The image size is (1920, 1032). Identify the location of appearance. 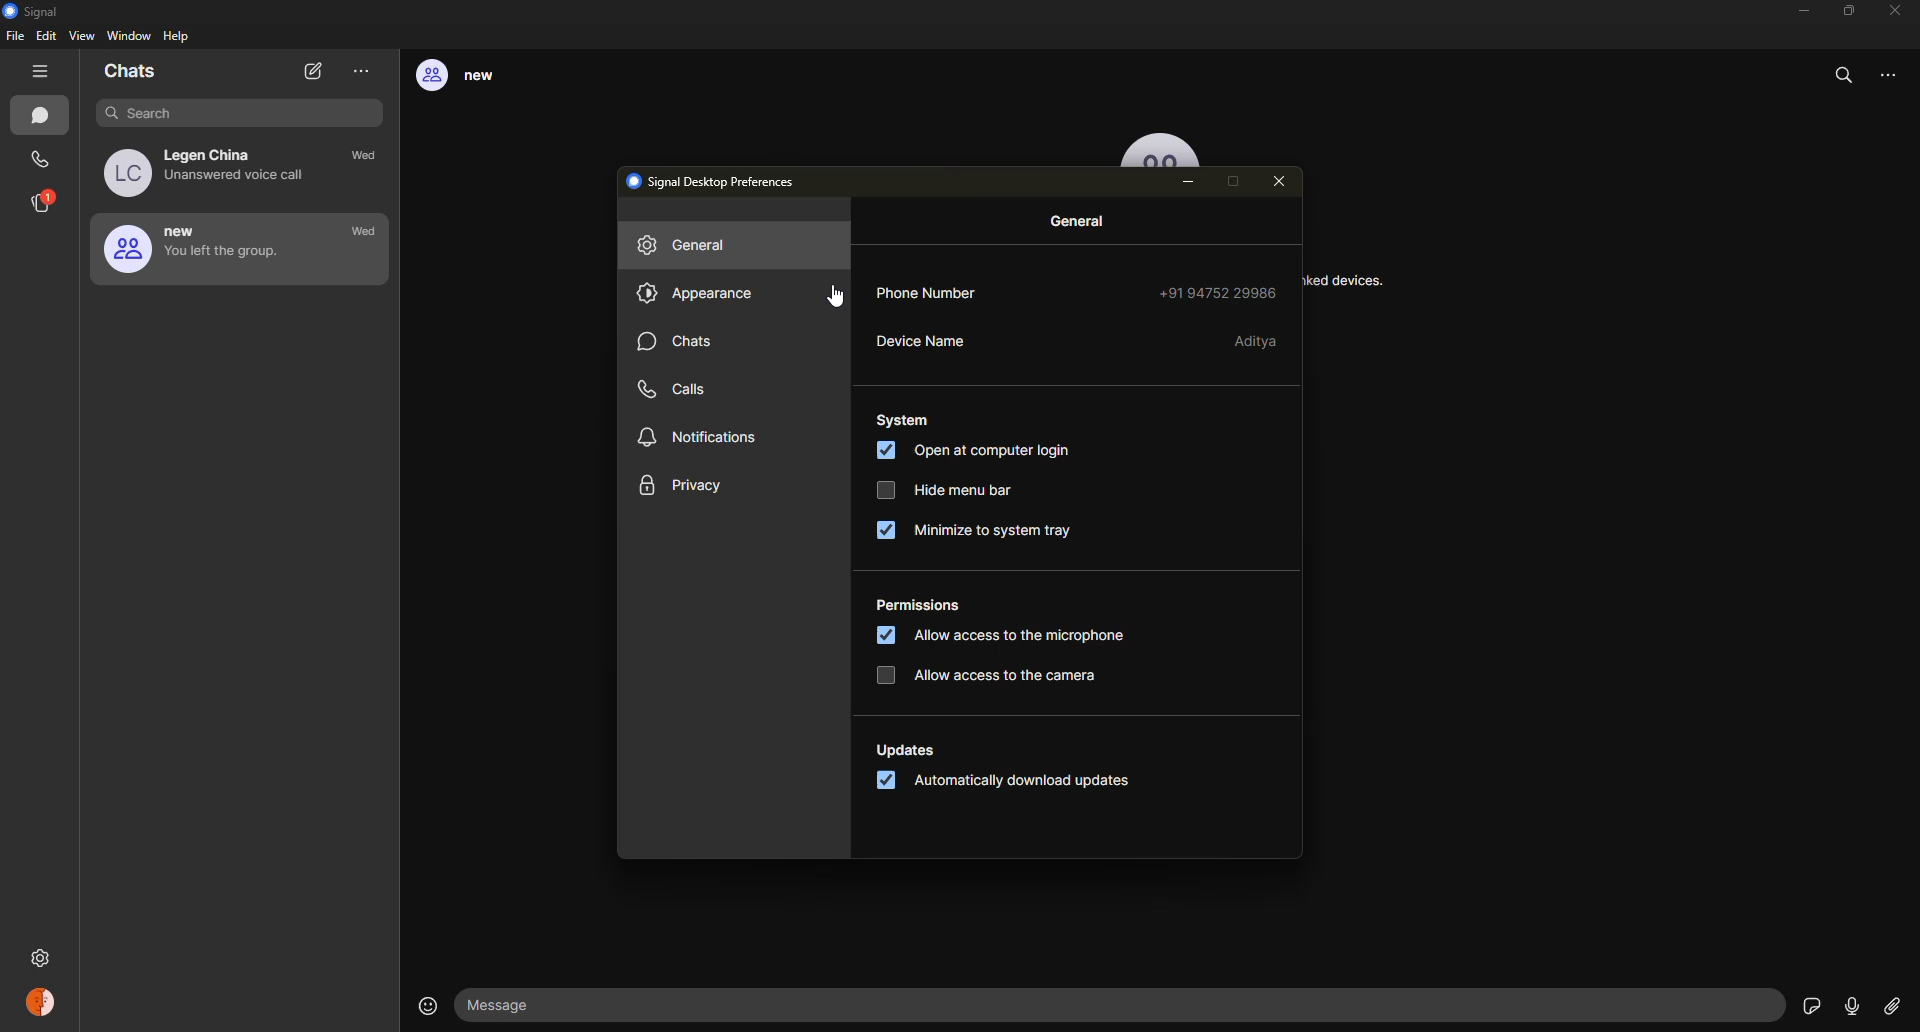
(697, 295).